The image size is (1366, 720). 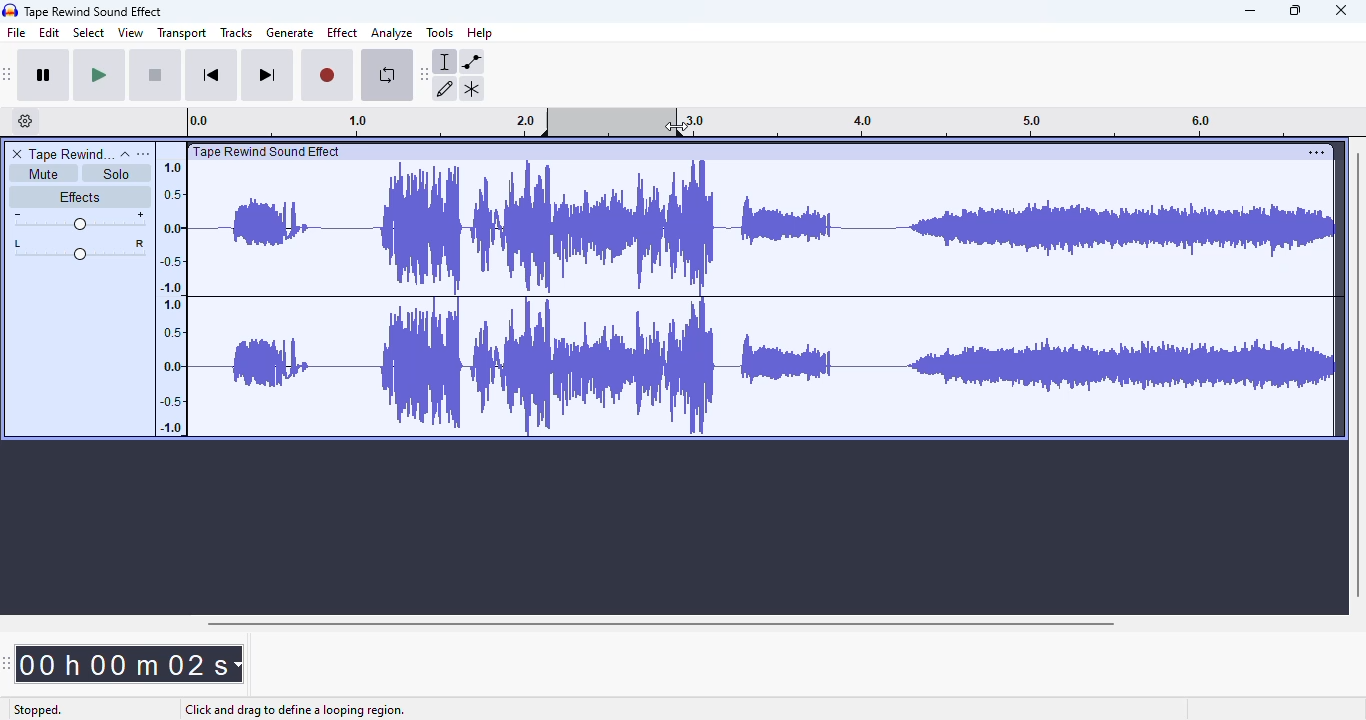 I want to click on audacity tools toolbar, so click(x=425, y=73).